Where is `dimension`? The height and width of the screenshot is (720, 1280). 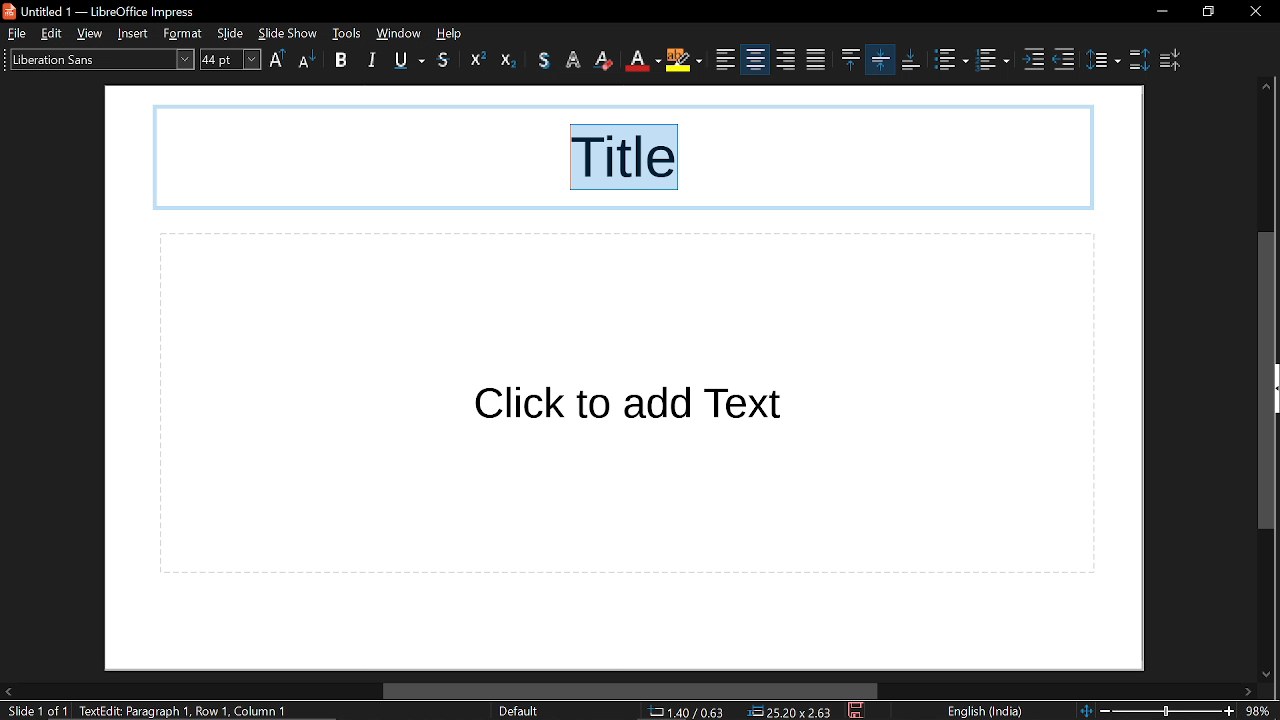
dimension is located at coordinates (791, 712).